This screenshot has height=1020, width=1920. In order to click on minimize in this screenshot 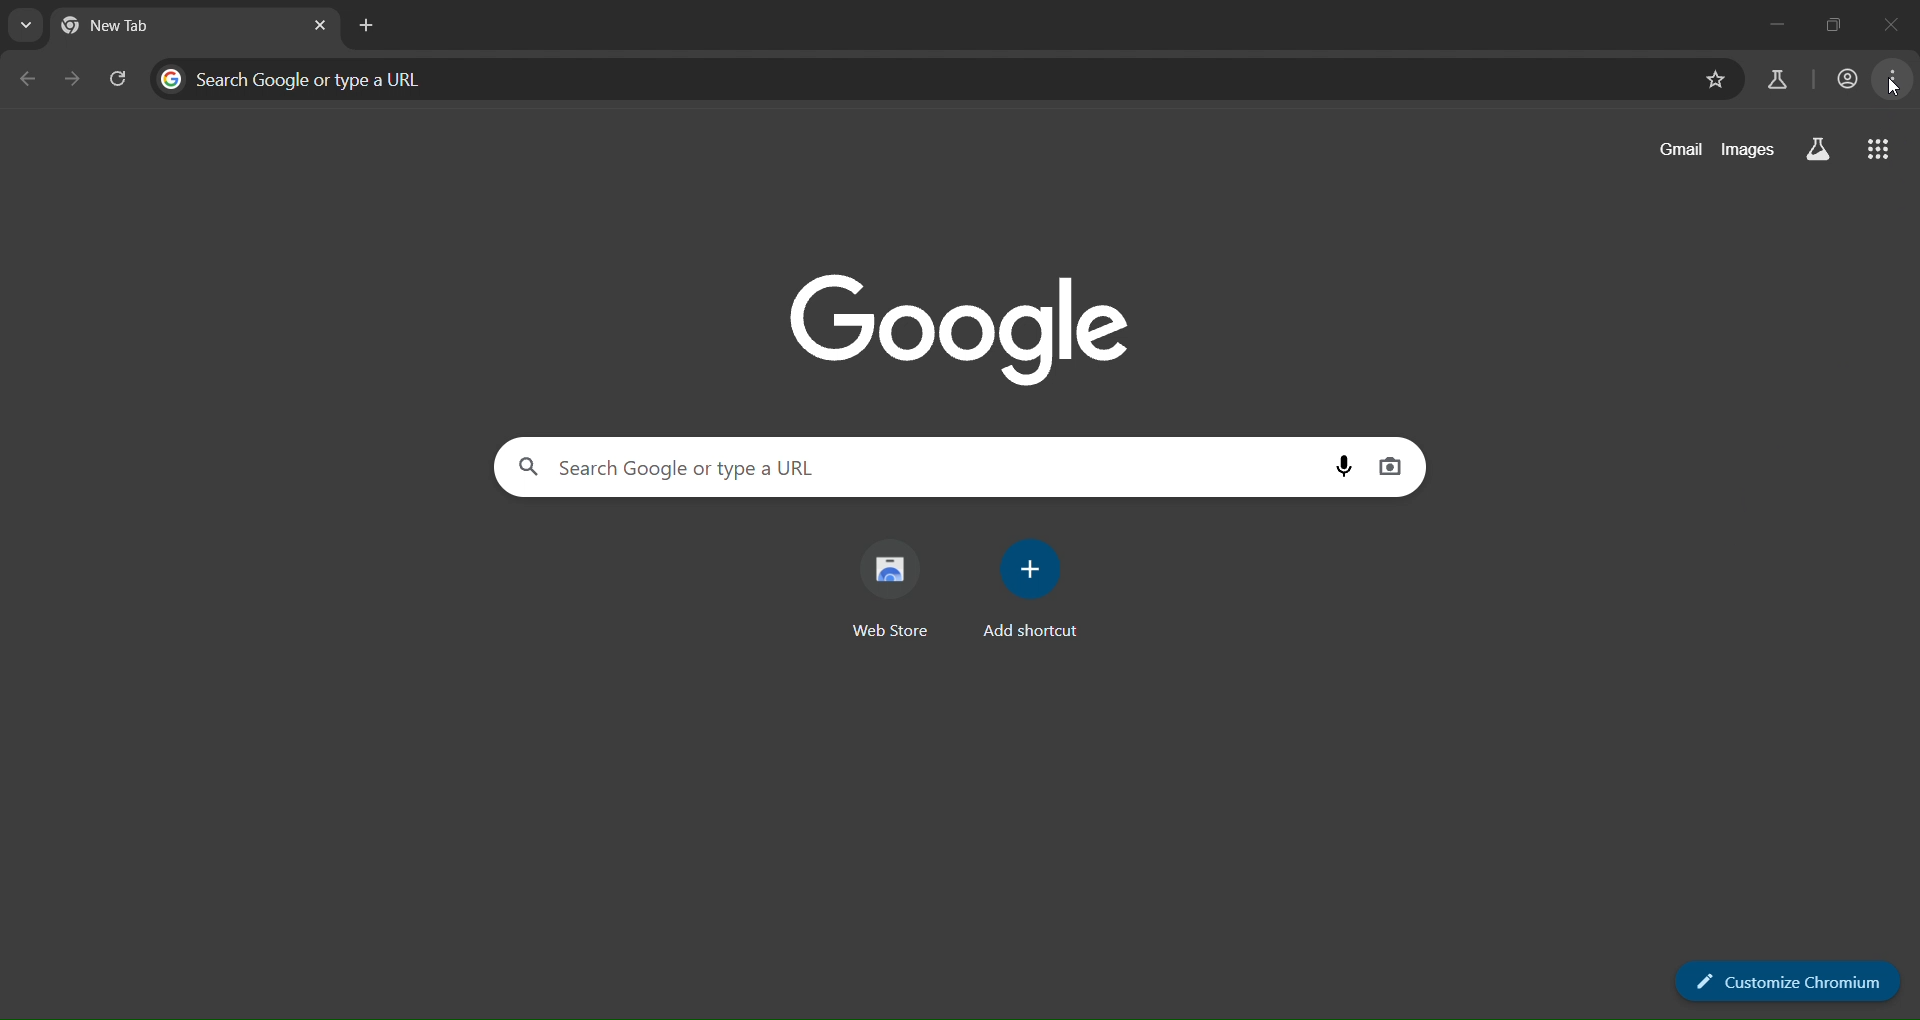, I will do `click(1764, 19)`.